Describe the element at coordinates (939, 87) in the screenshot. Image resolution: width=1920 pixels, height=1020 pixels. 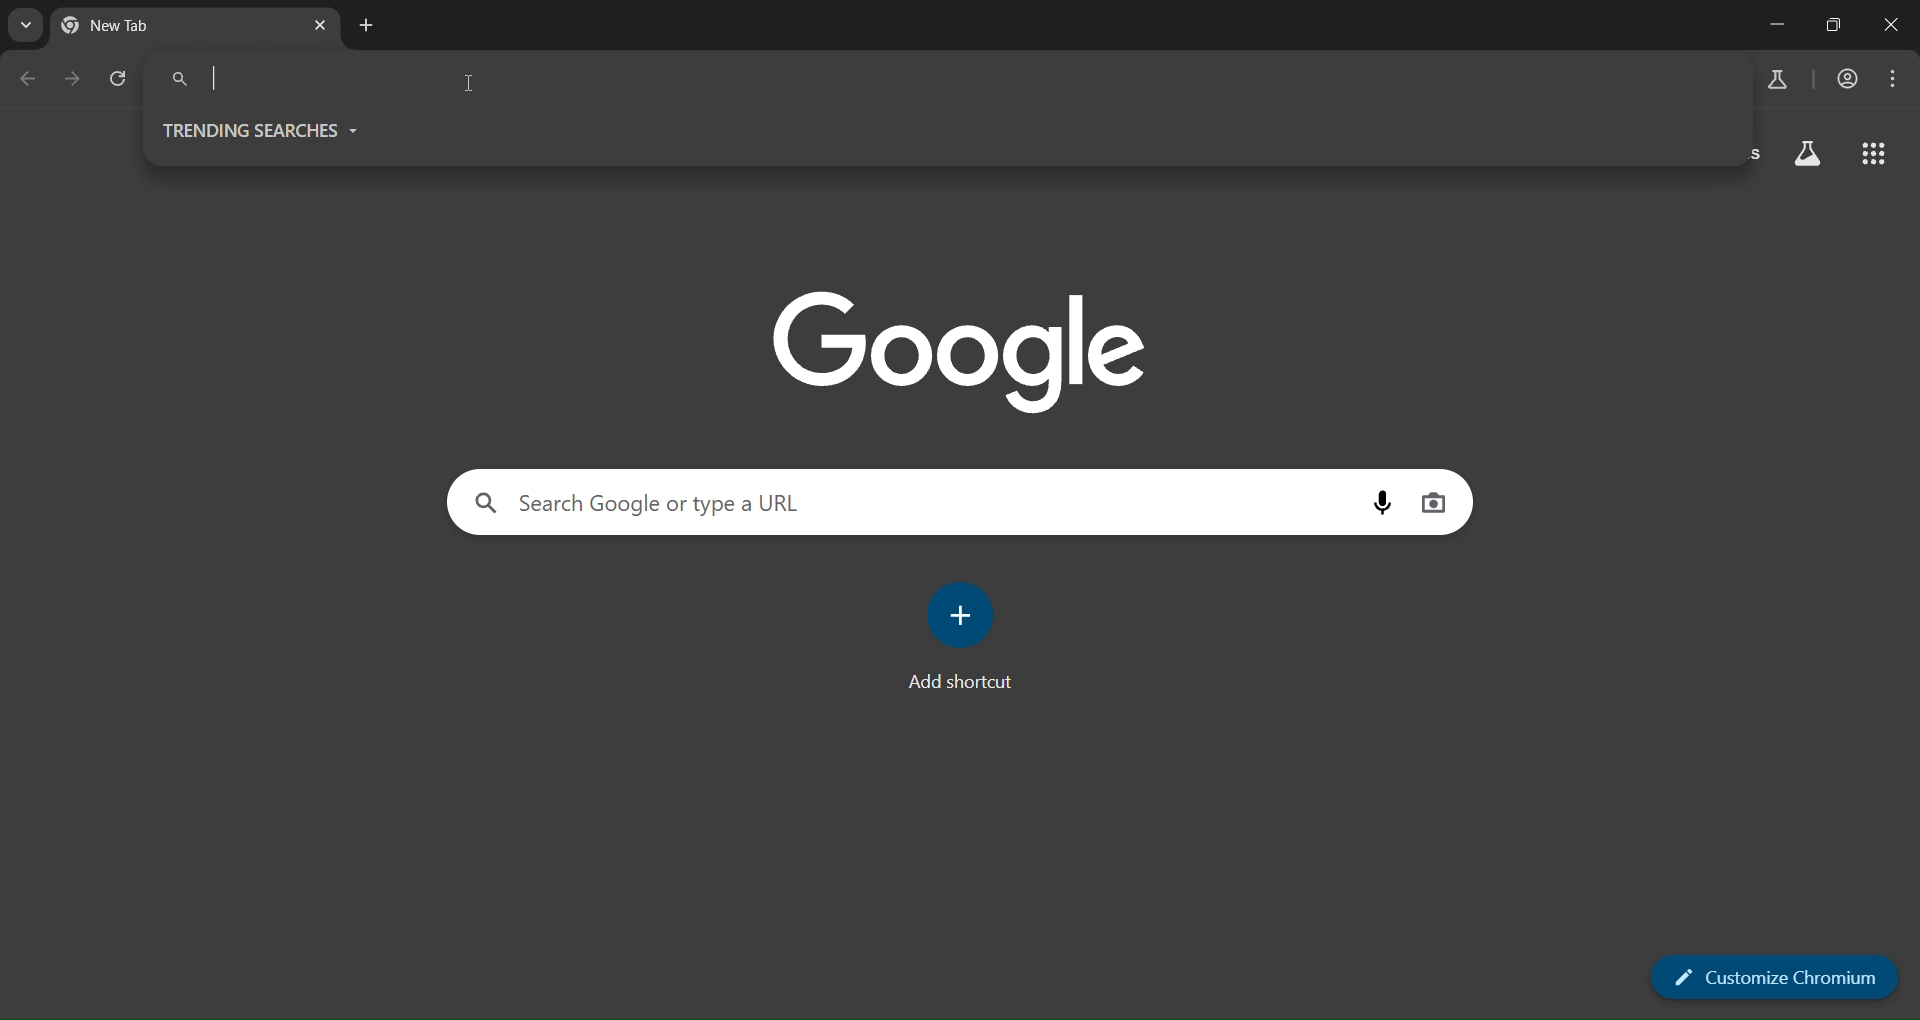
I see `search panel` at that location.